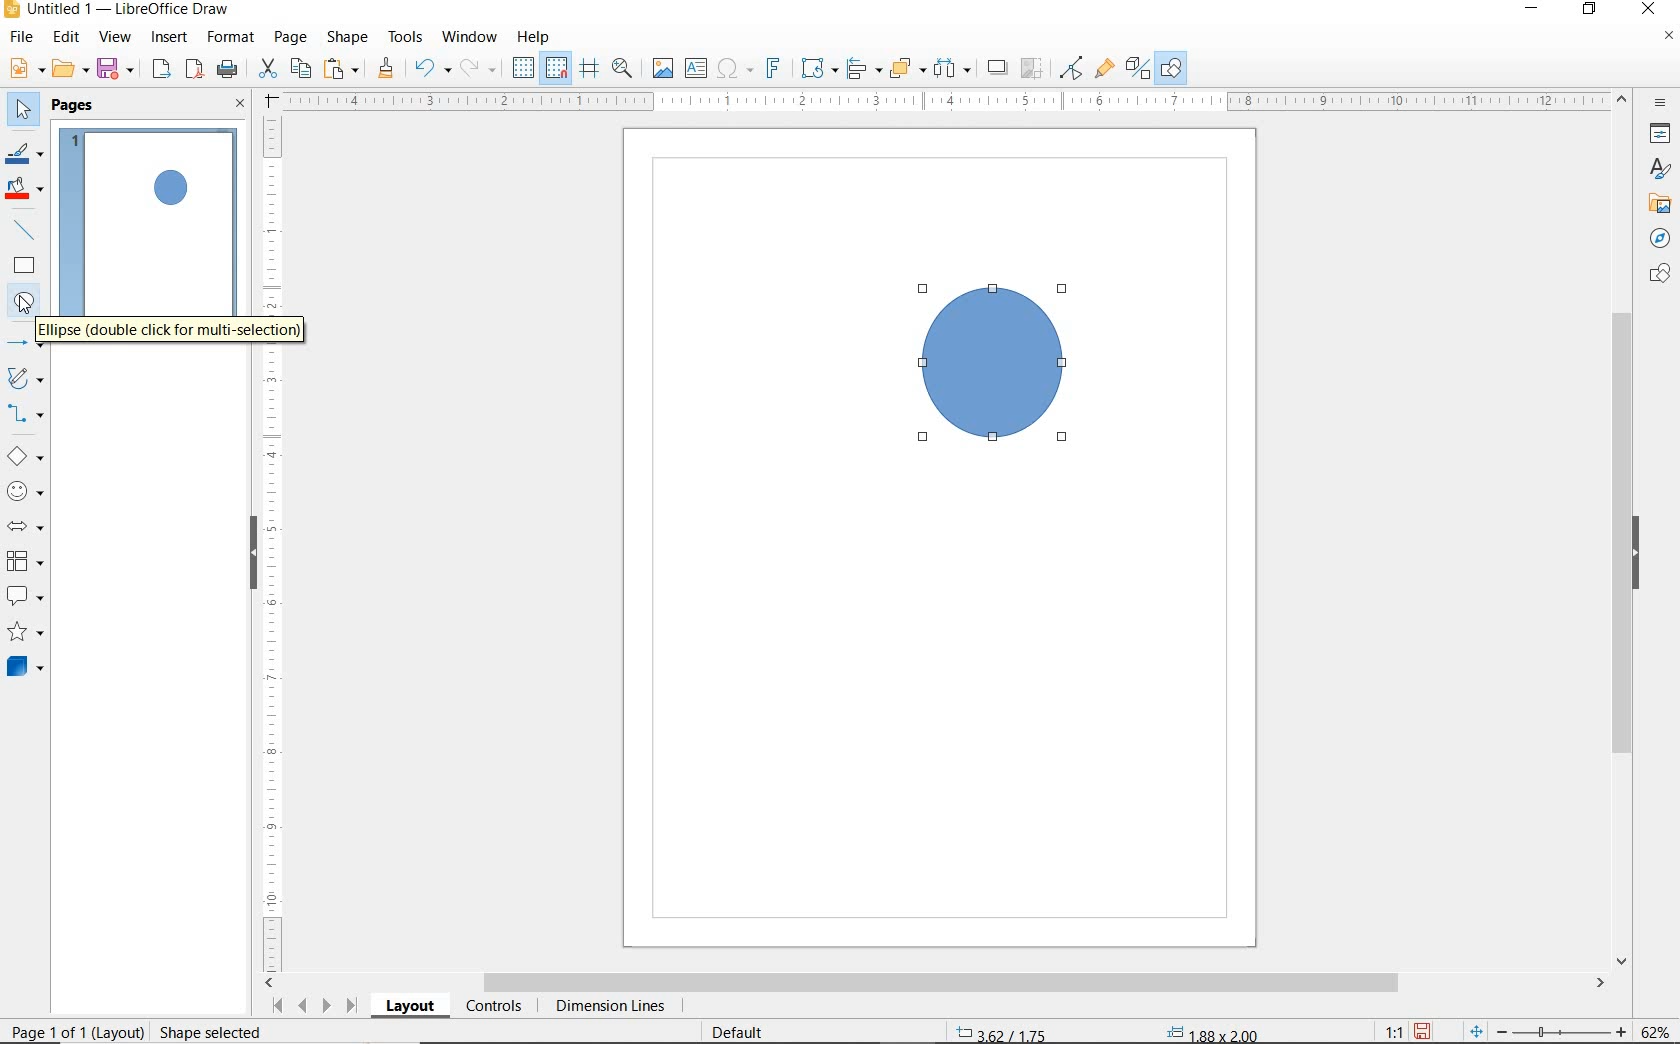  I want to click on VIEW, so click(115, 38).